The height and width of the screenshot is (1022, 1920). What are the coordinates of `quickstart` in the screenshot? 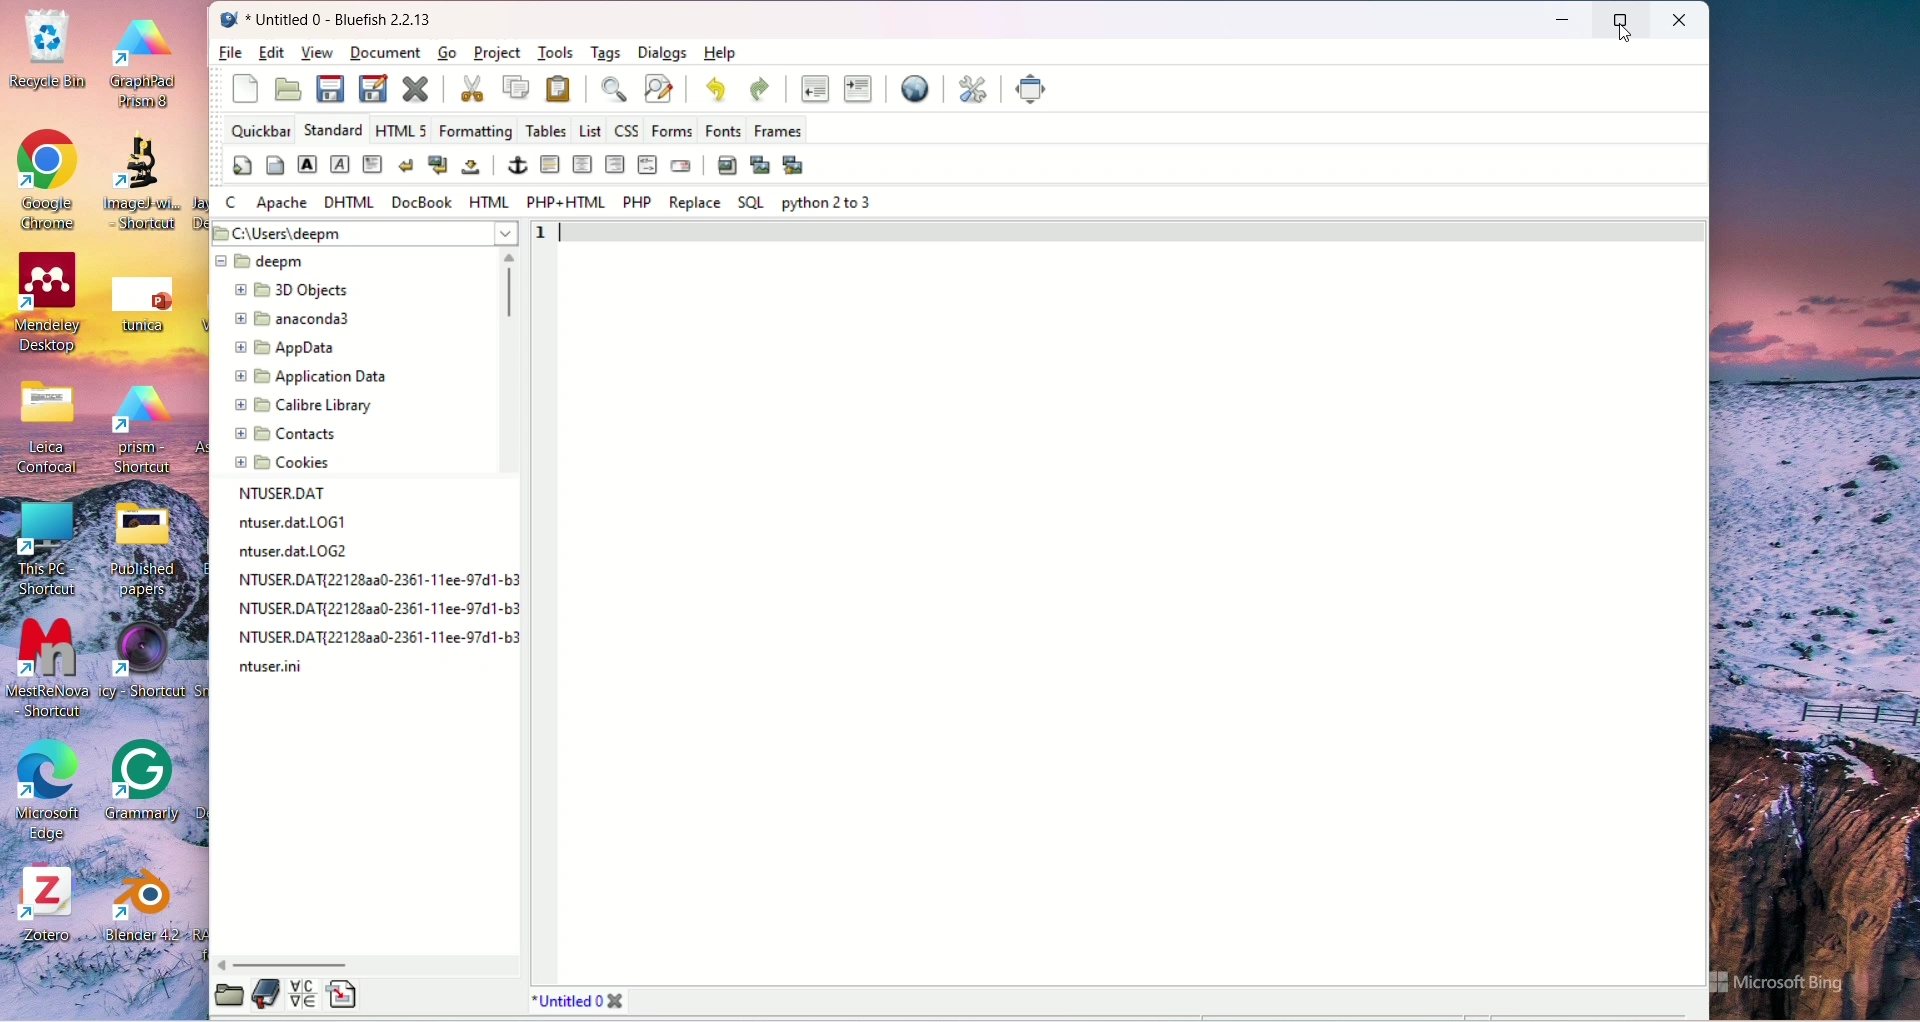 It's located at (247, 88).